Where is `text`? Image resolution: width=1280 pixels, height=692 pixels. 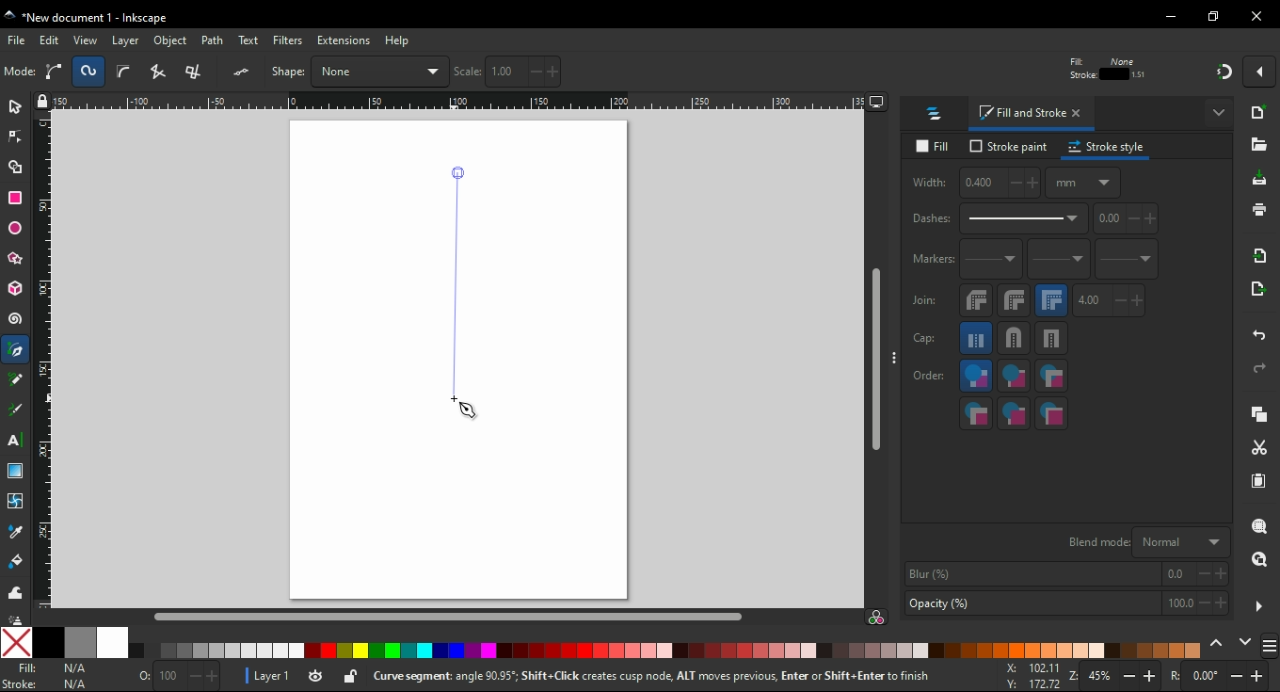 text is located at coordinates (250, 41).